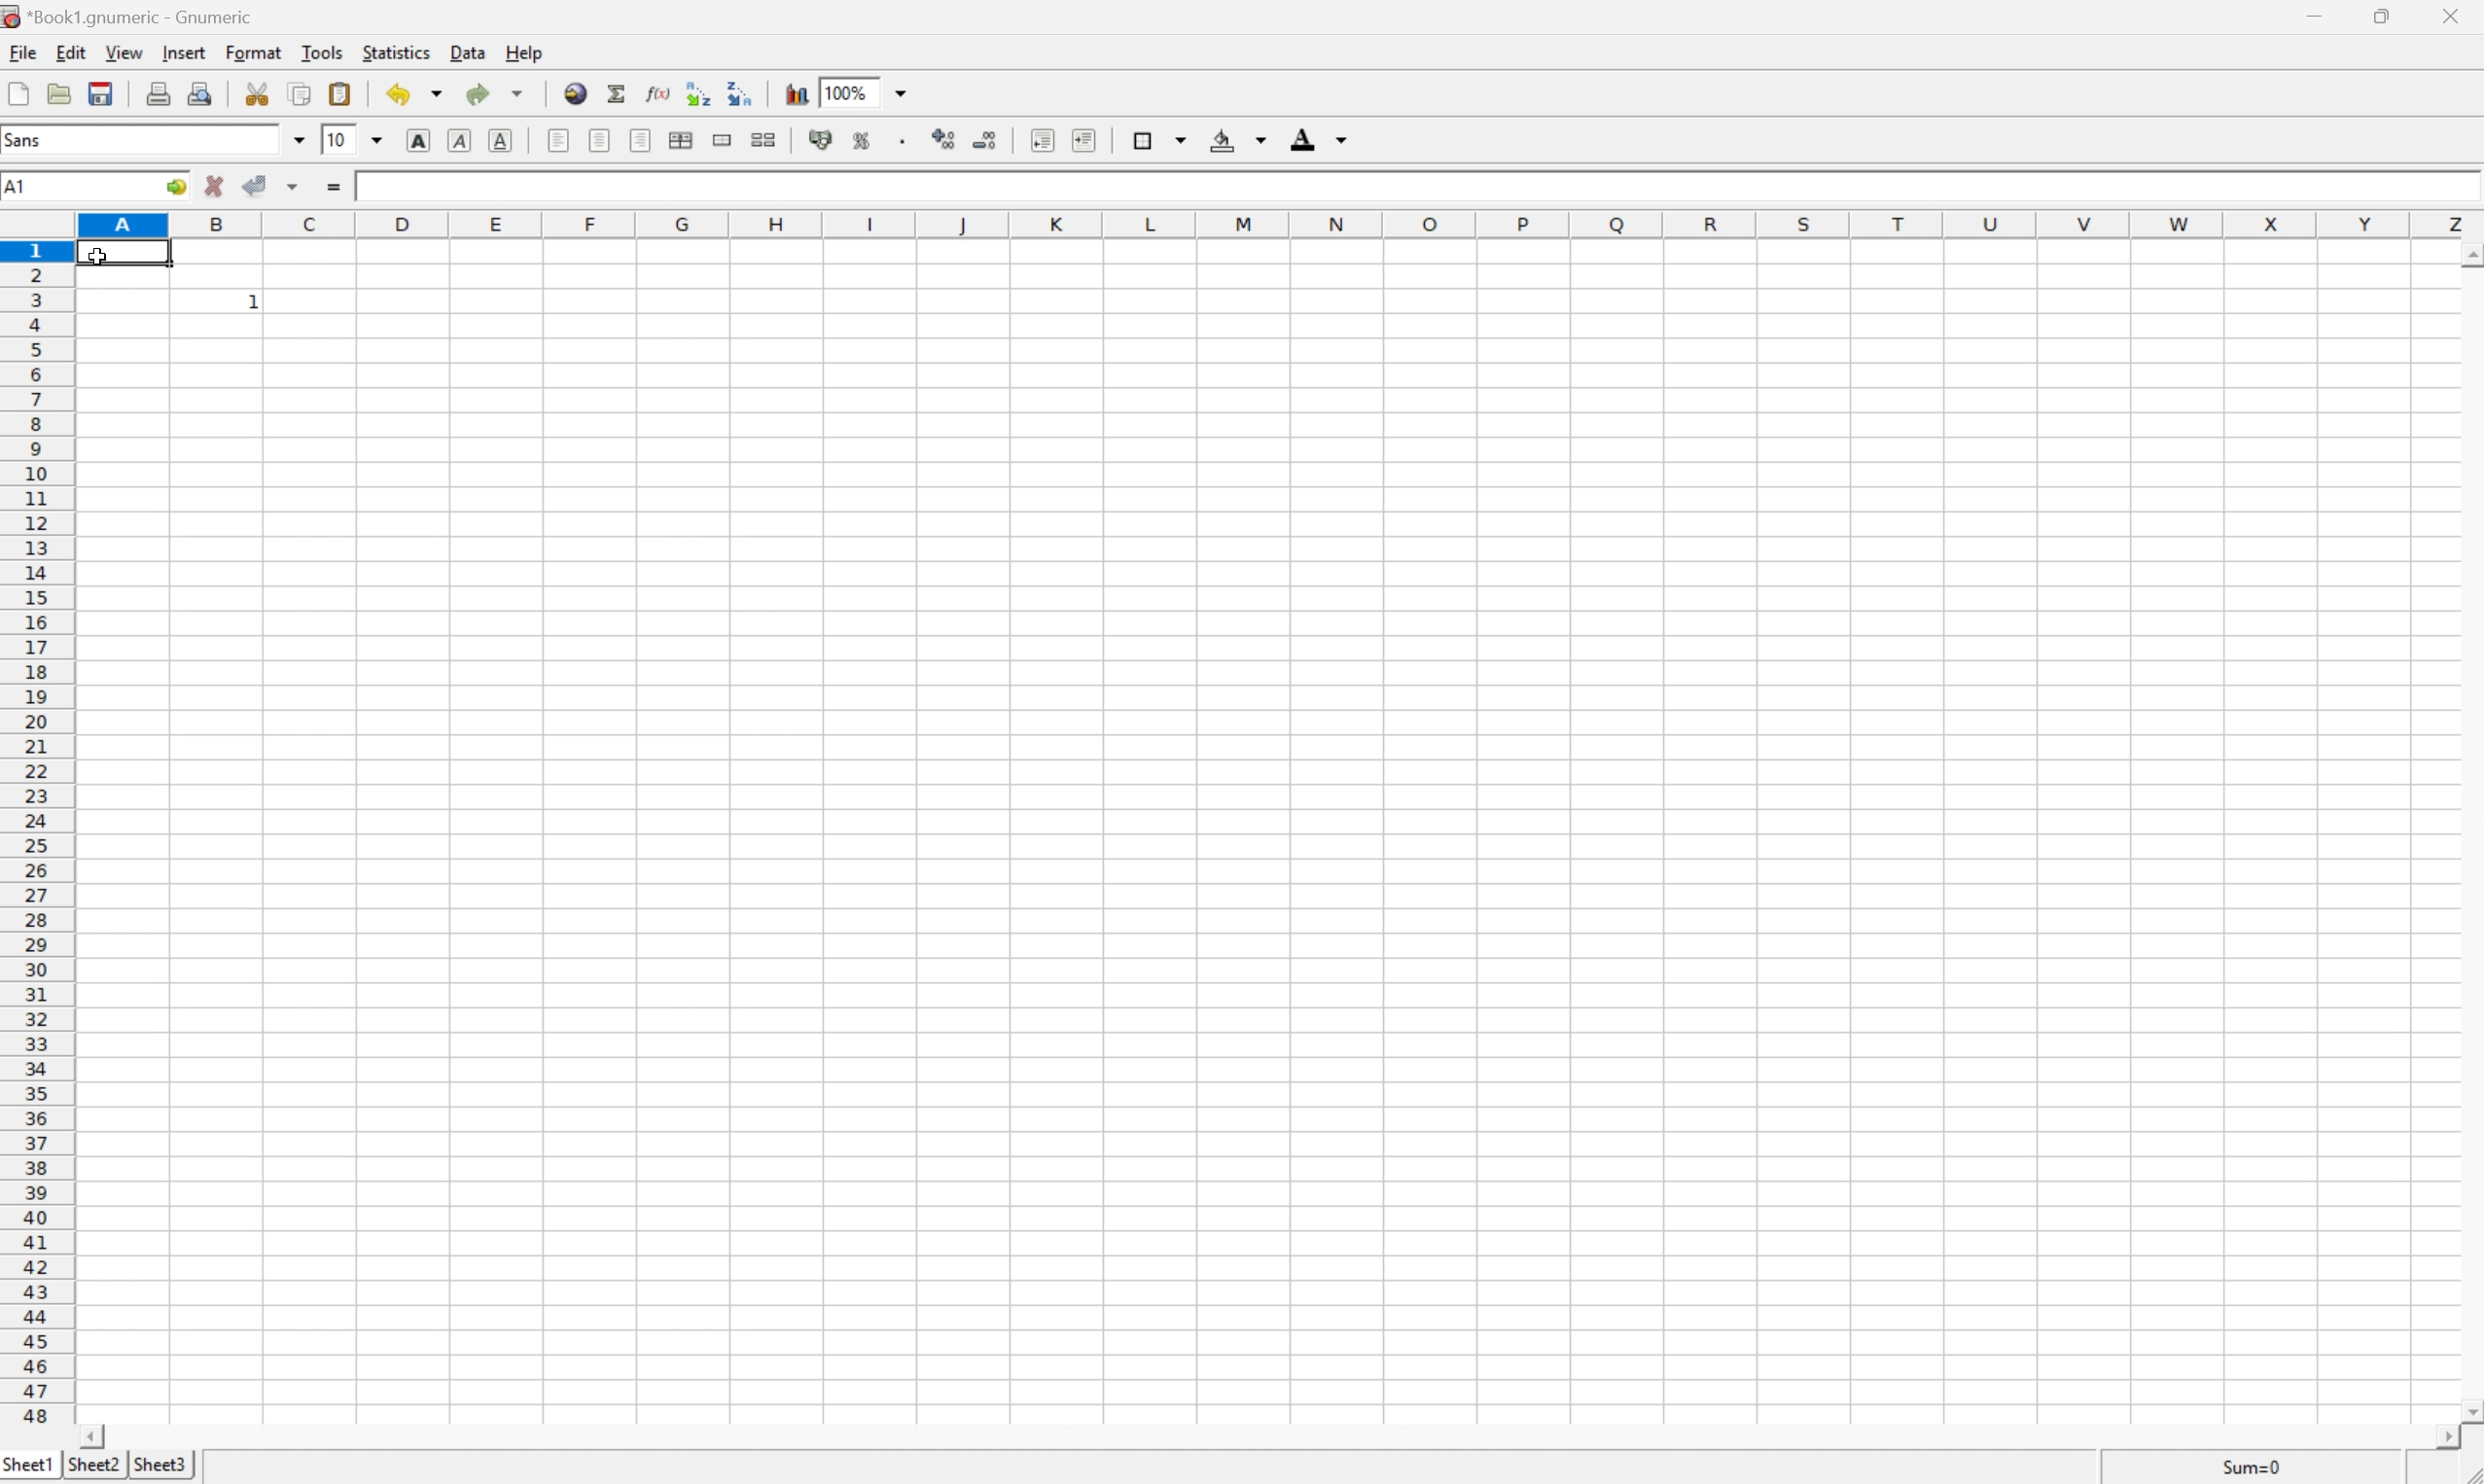  Describe the element at coordinates (797, 91) in the screenshot. I see `insert chart` at that location.